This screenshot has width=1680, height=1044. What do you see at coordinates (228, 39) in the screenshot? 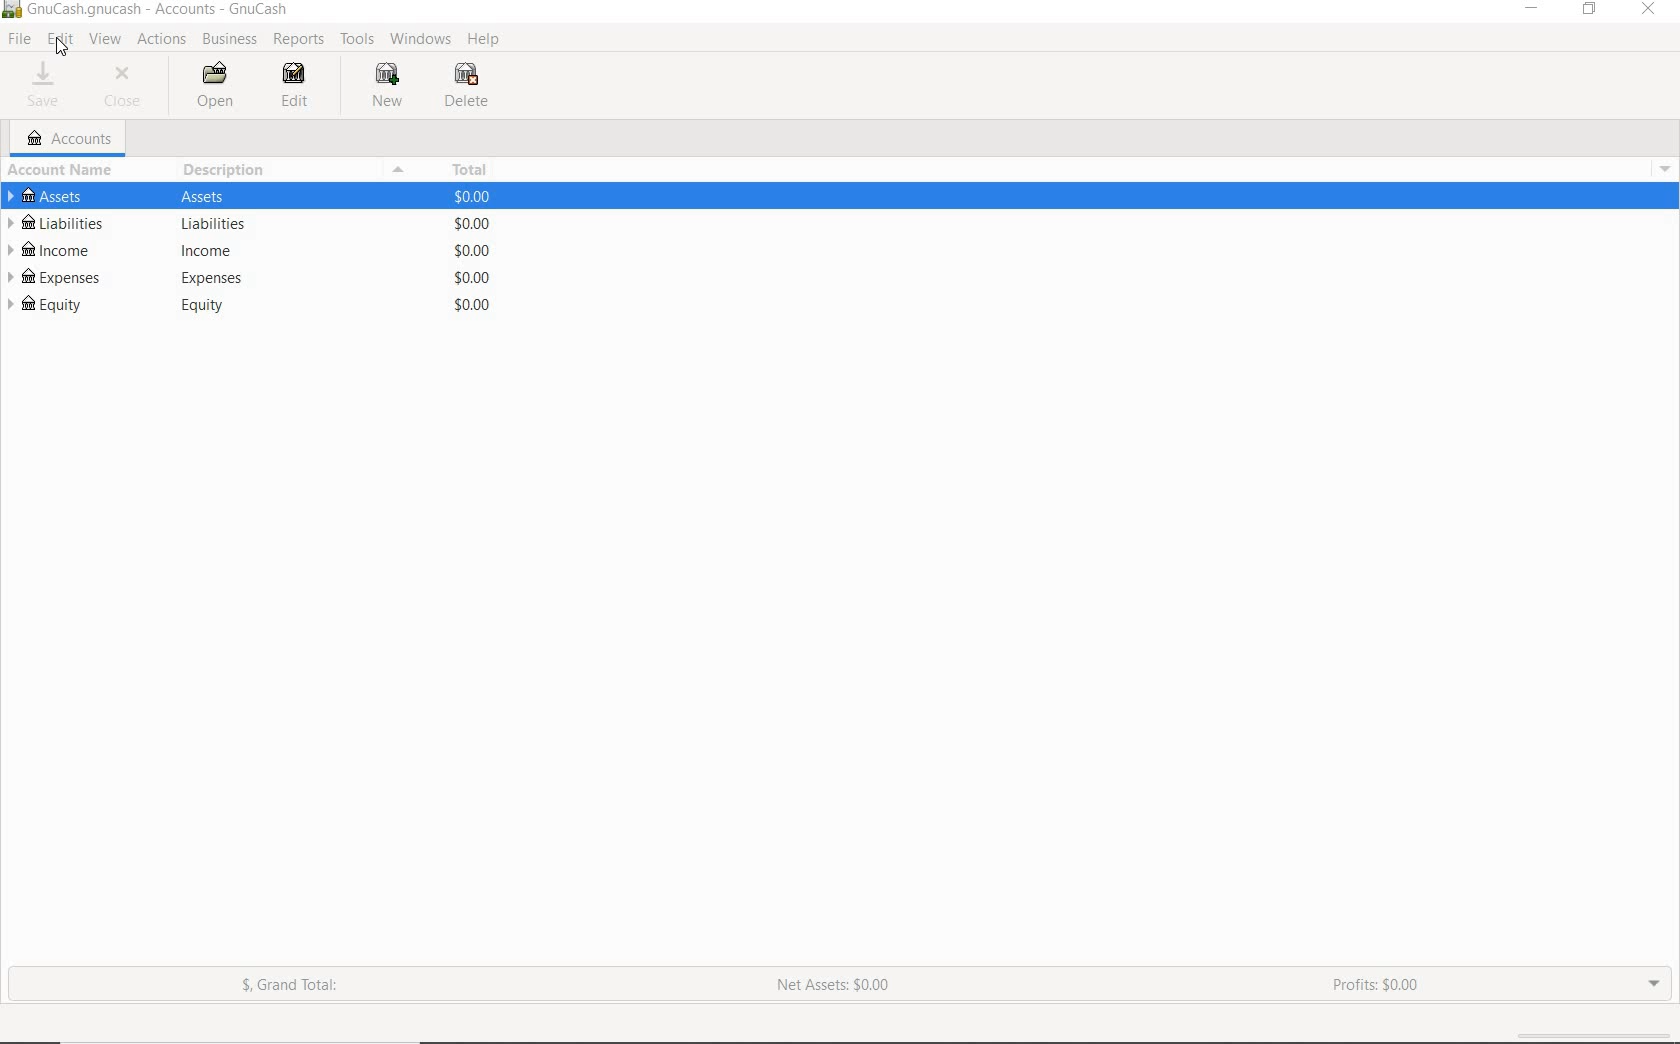
I see `BUSIINESS` at bounding box center [228, 39].